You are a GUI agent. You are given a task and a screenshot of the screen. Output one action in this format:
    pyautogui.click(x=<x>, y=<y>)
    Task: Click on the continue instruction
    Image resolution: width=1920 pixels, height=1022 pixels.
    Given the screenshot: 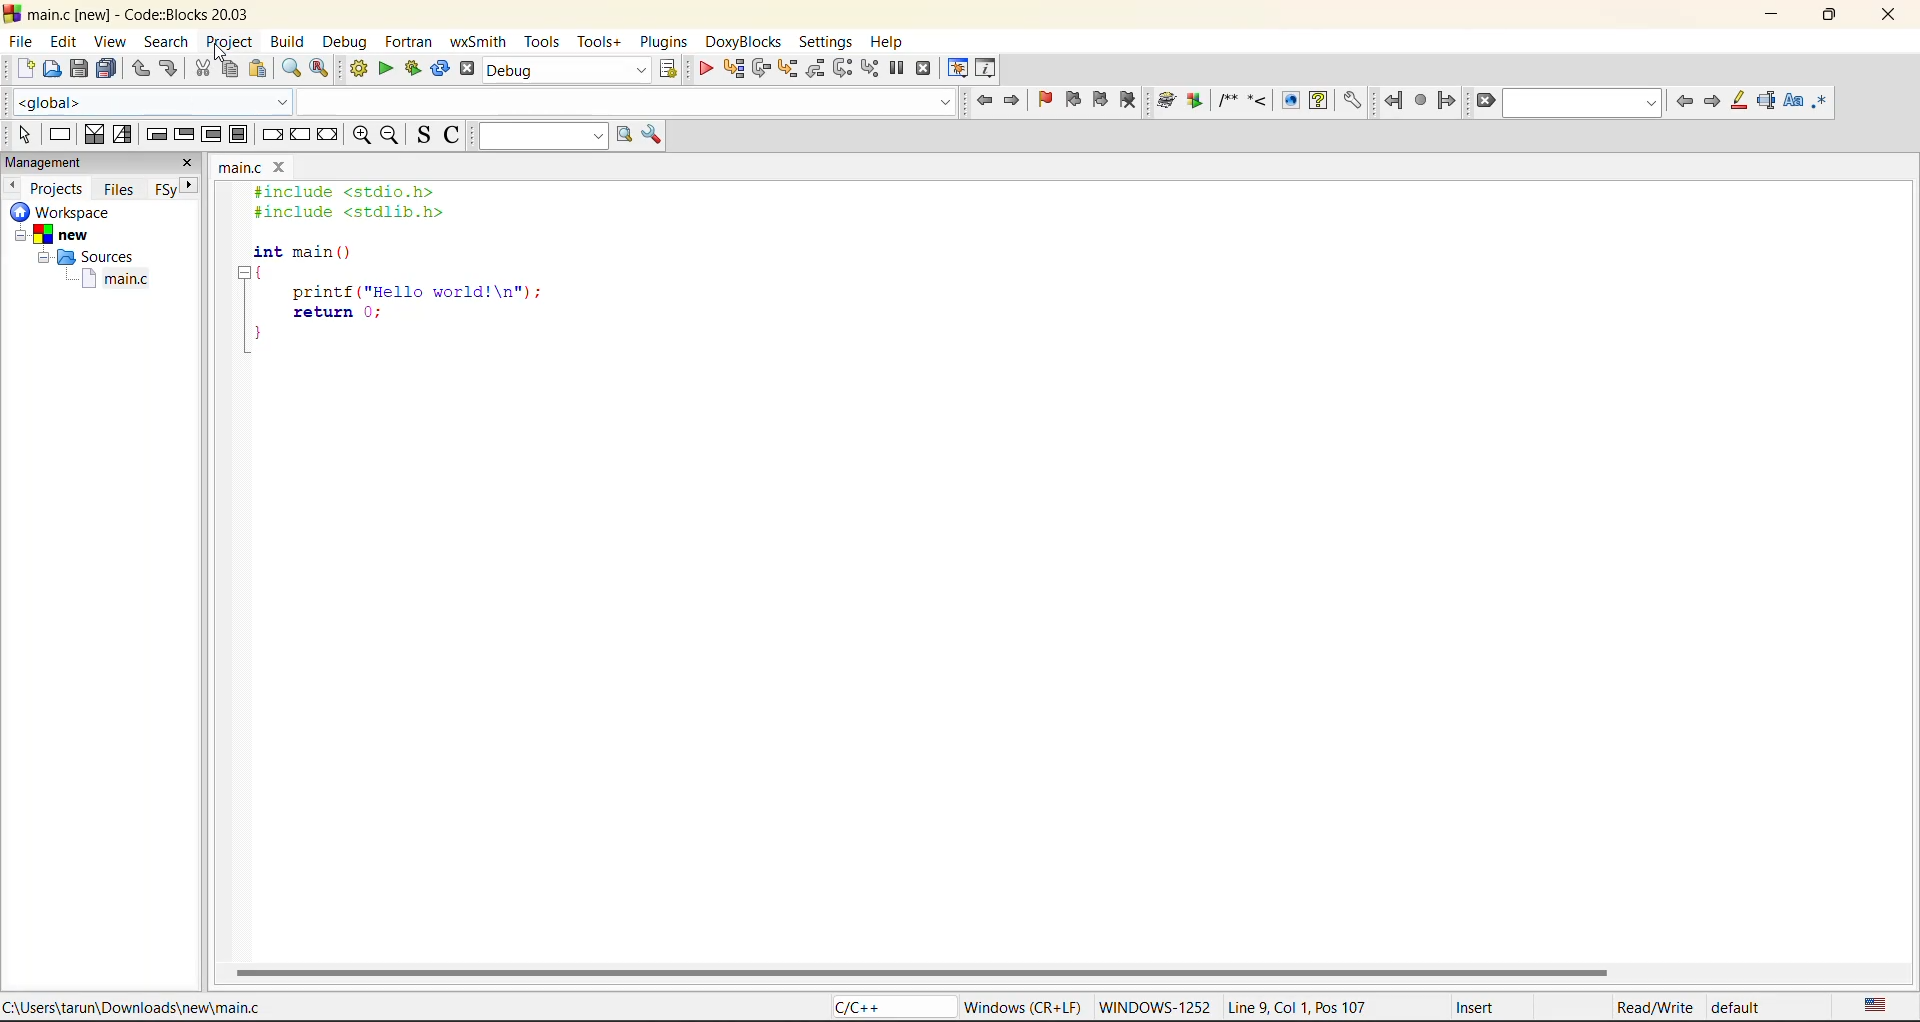 What is the action you would take?
    pyautogui.click(x=300, y=136)
    